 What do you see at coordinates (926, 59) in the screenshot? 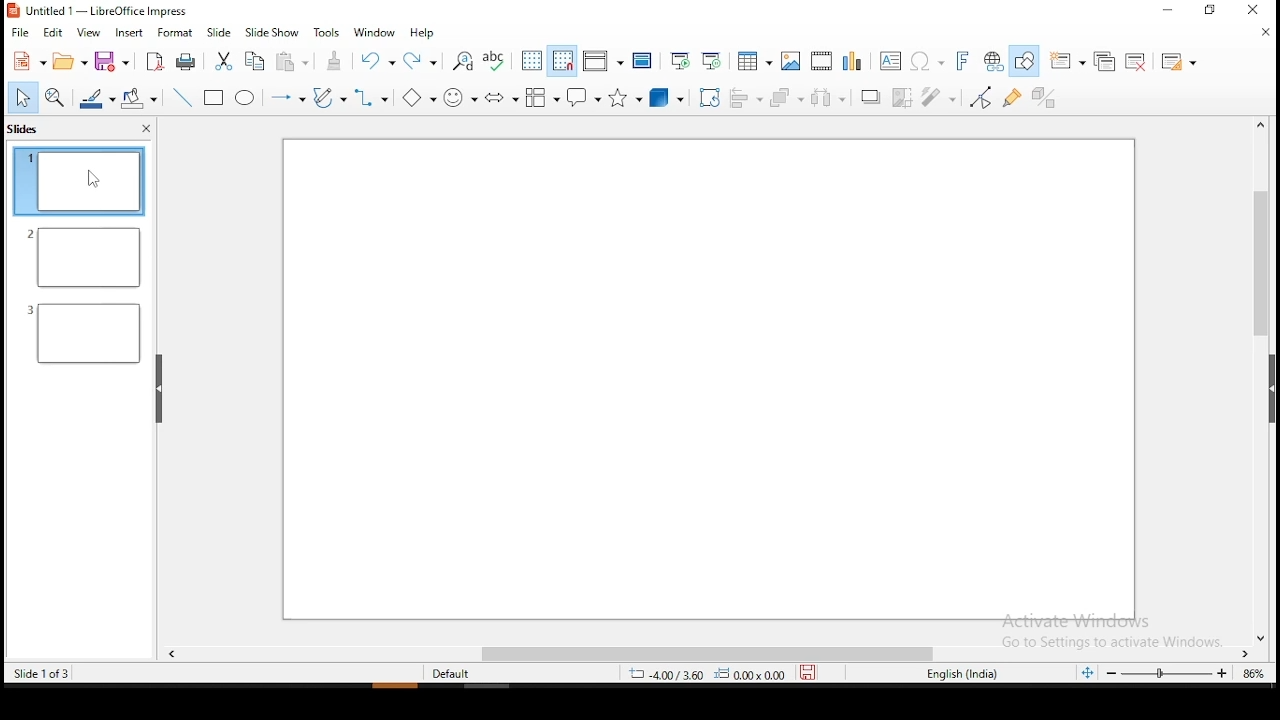
I see `insert special characters` at bounding box center [926, 59].